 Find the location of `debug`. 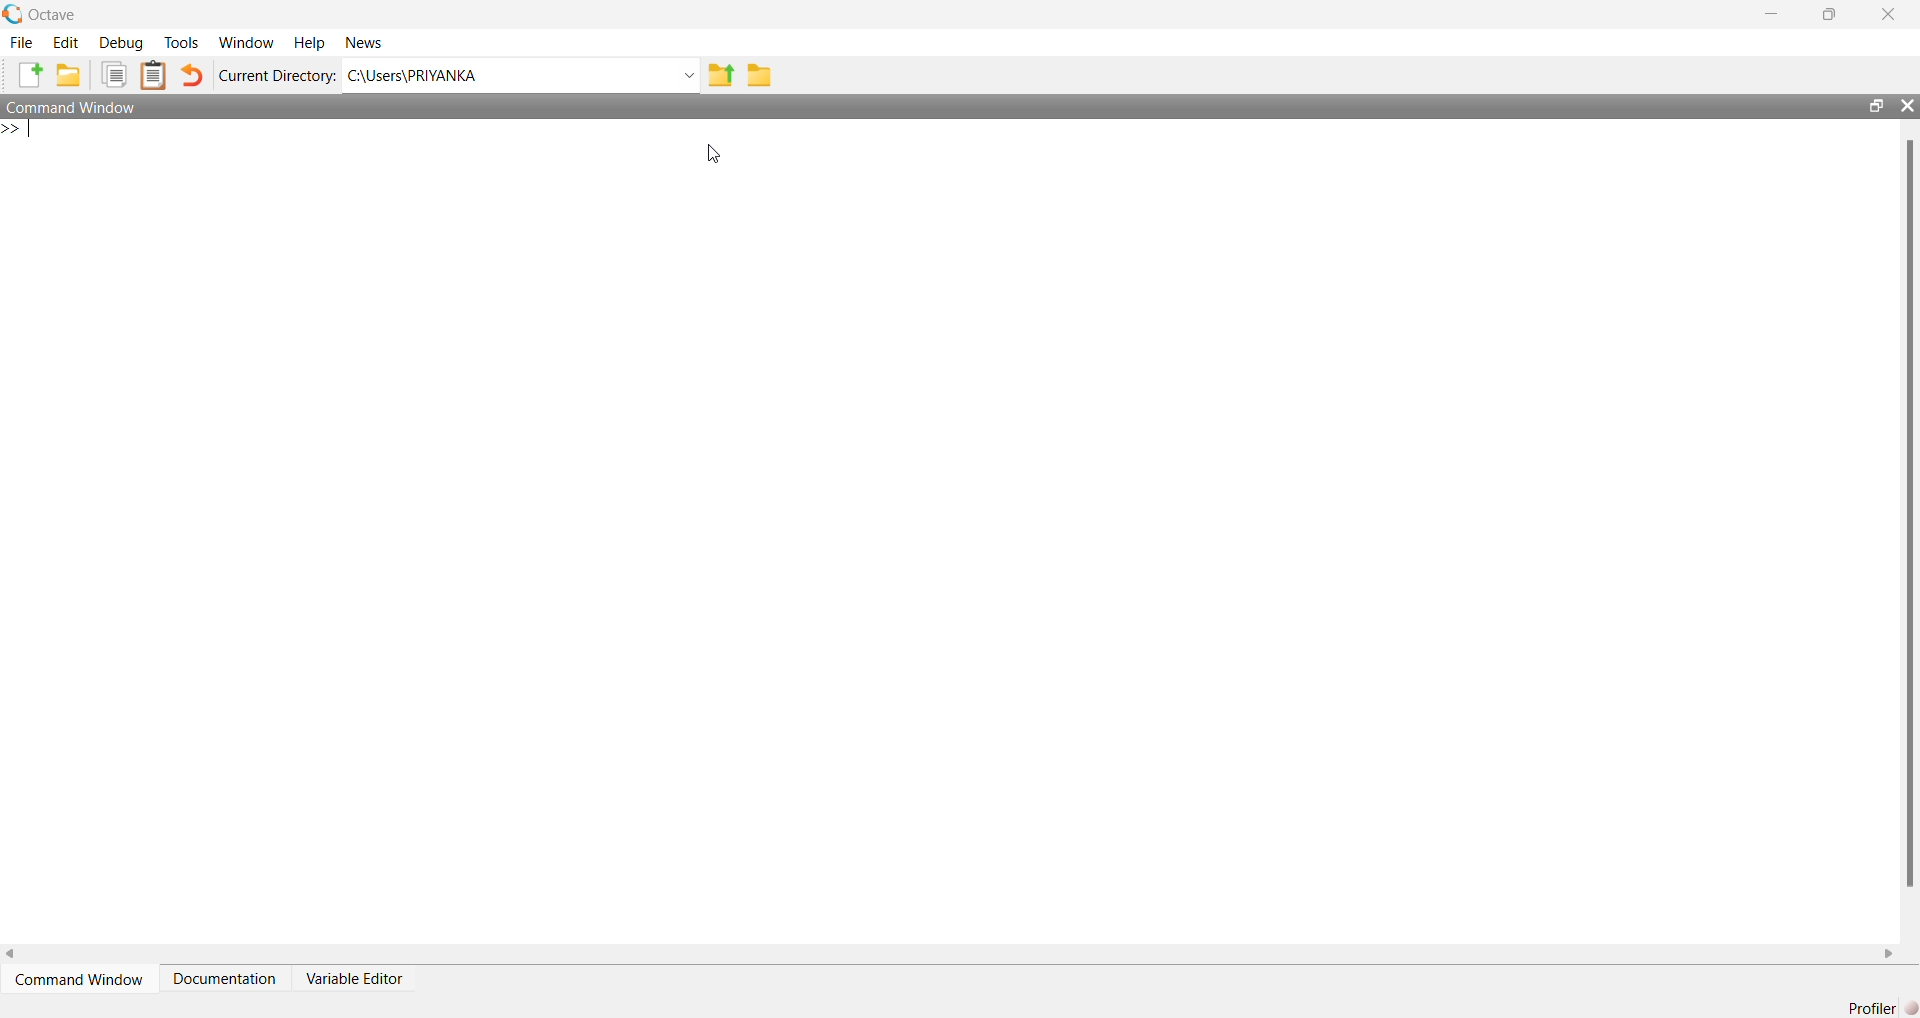

debug is located at coordinates (120, 44).